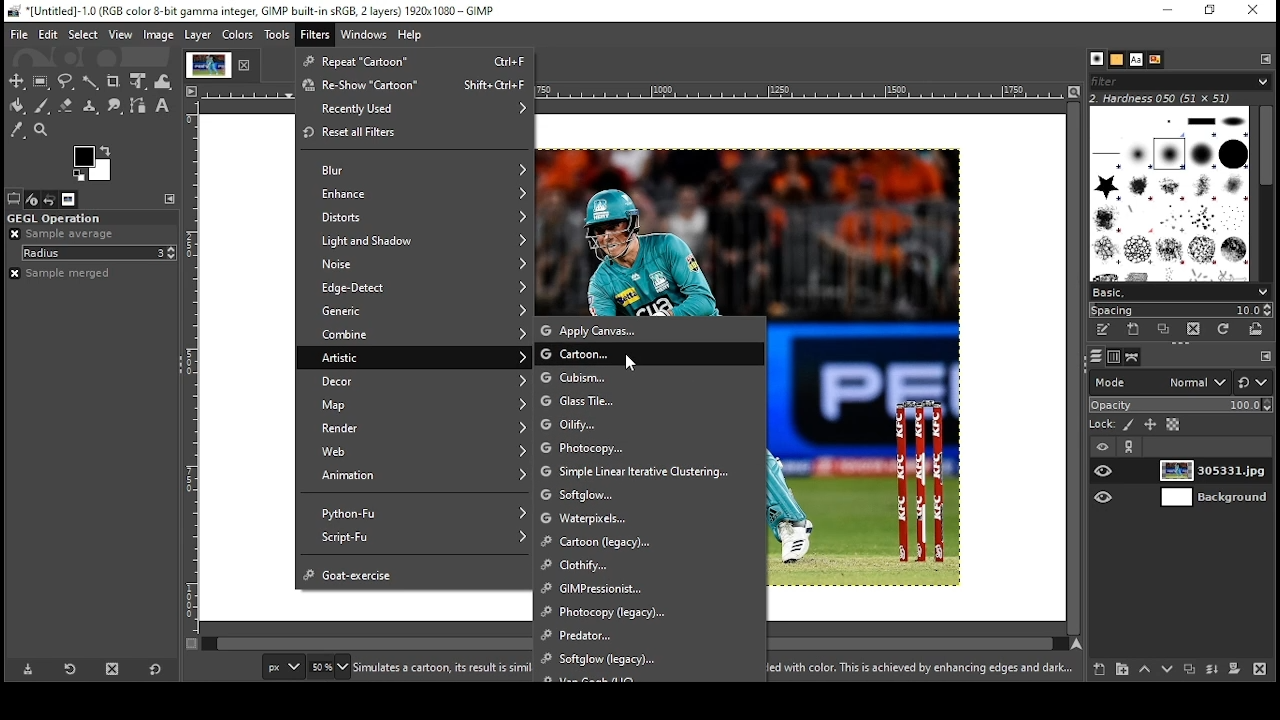  What do you see at coordinates (254, 11) in the screenshot?
I see `icon and filename` at bounding box center [254, 11].